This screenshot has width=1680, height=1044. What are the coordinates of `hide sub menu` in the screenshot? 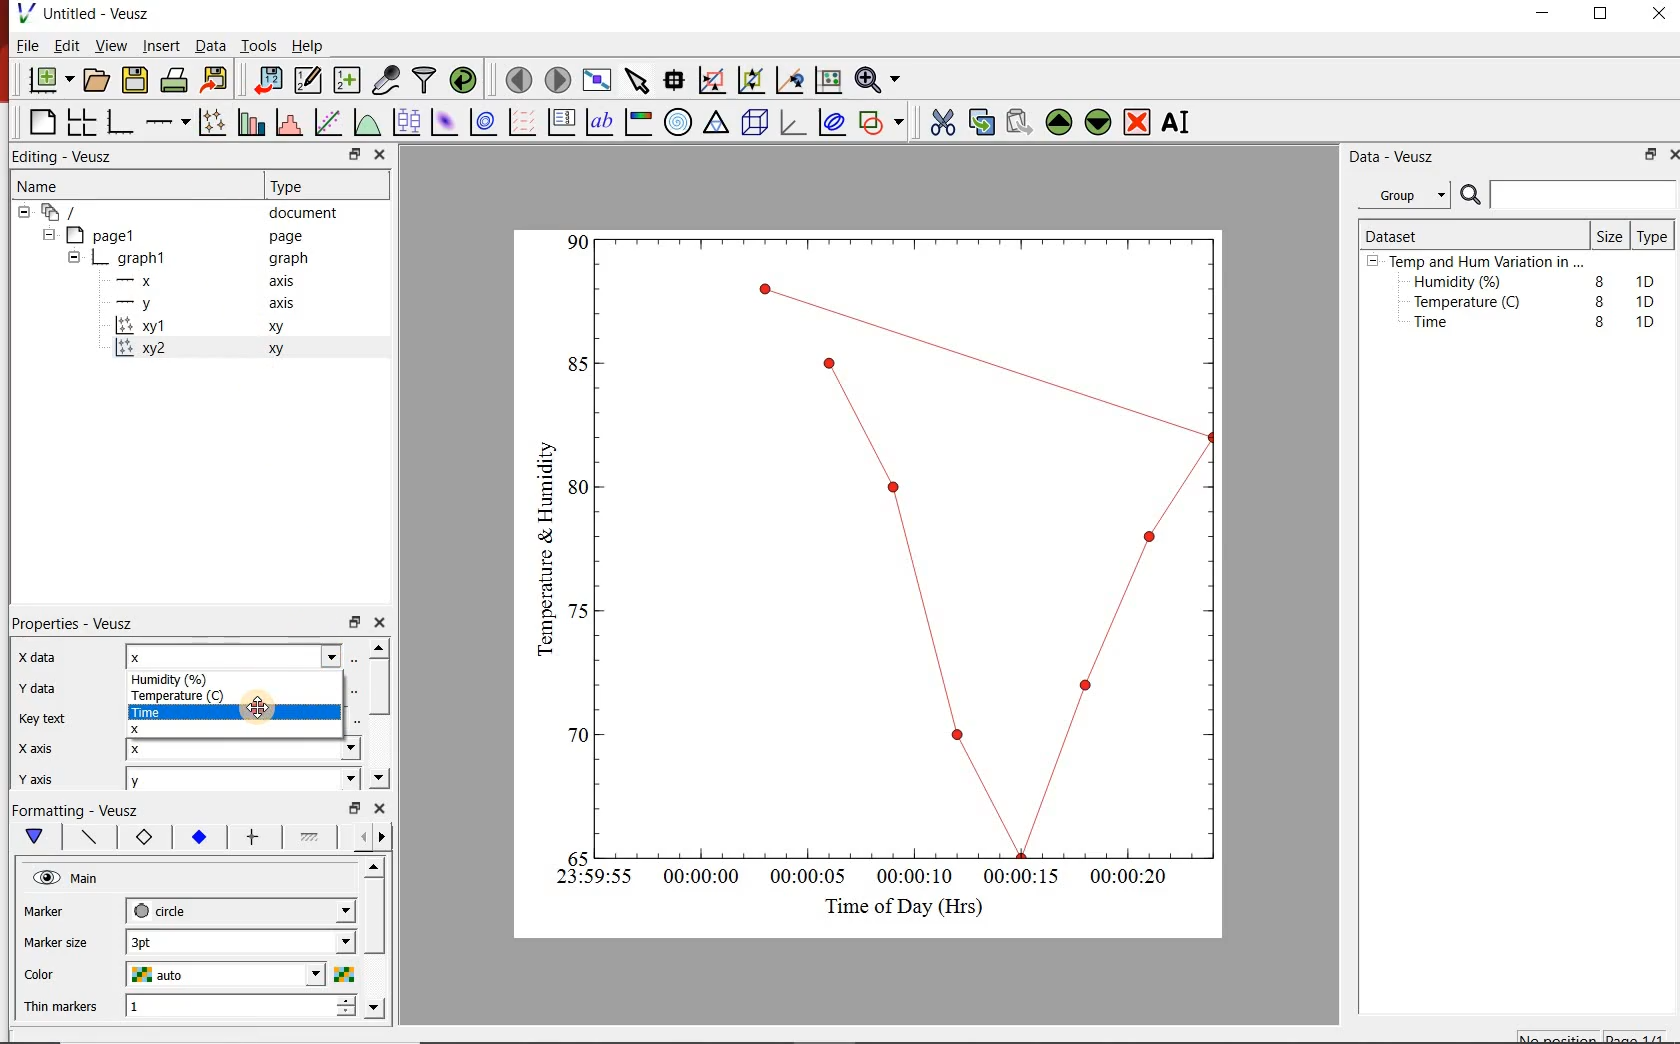 It's located at (74, 256).